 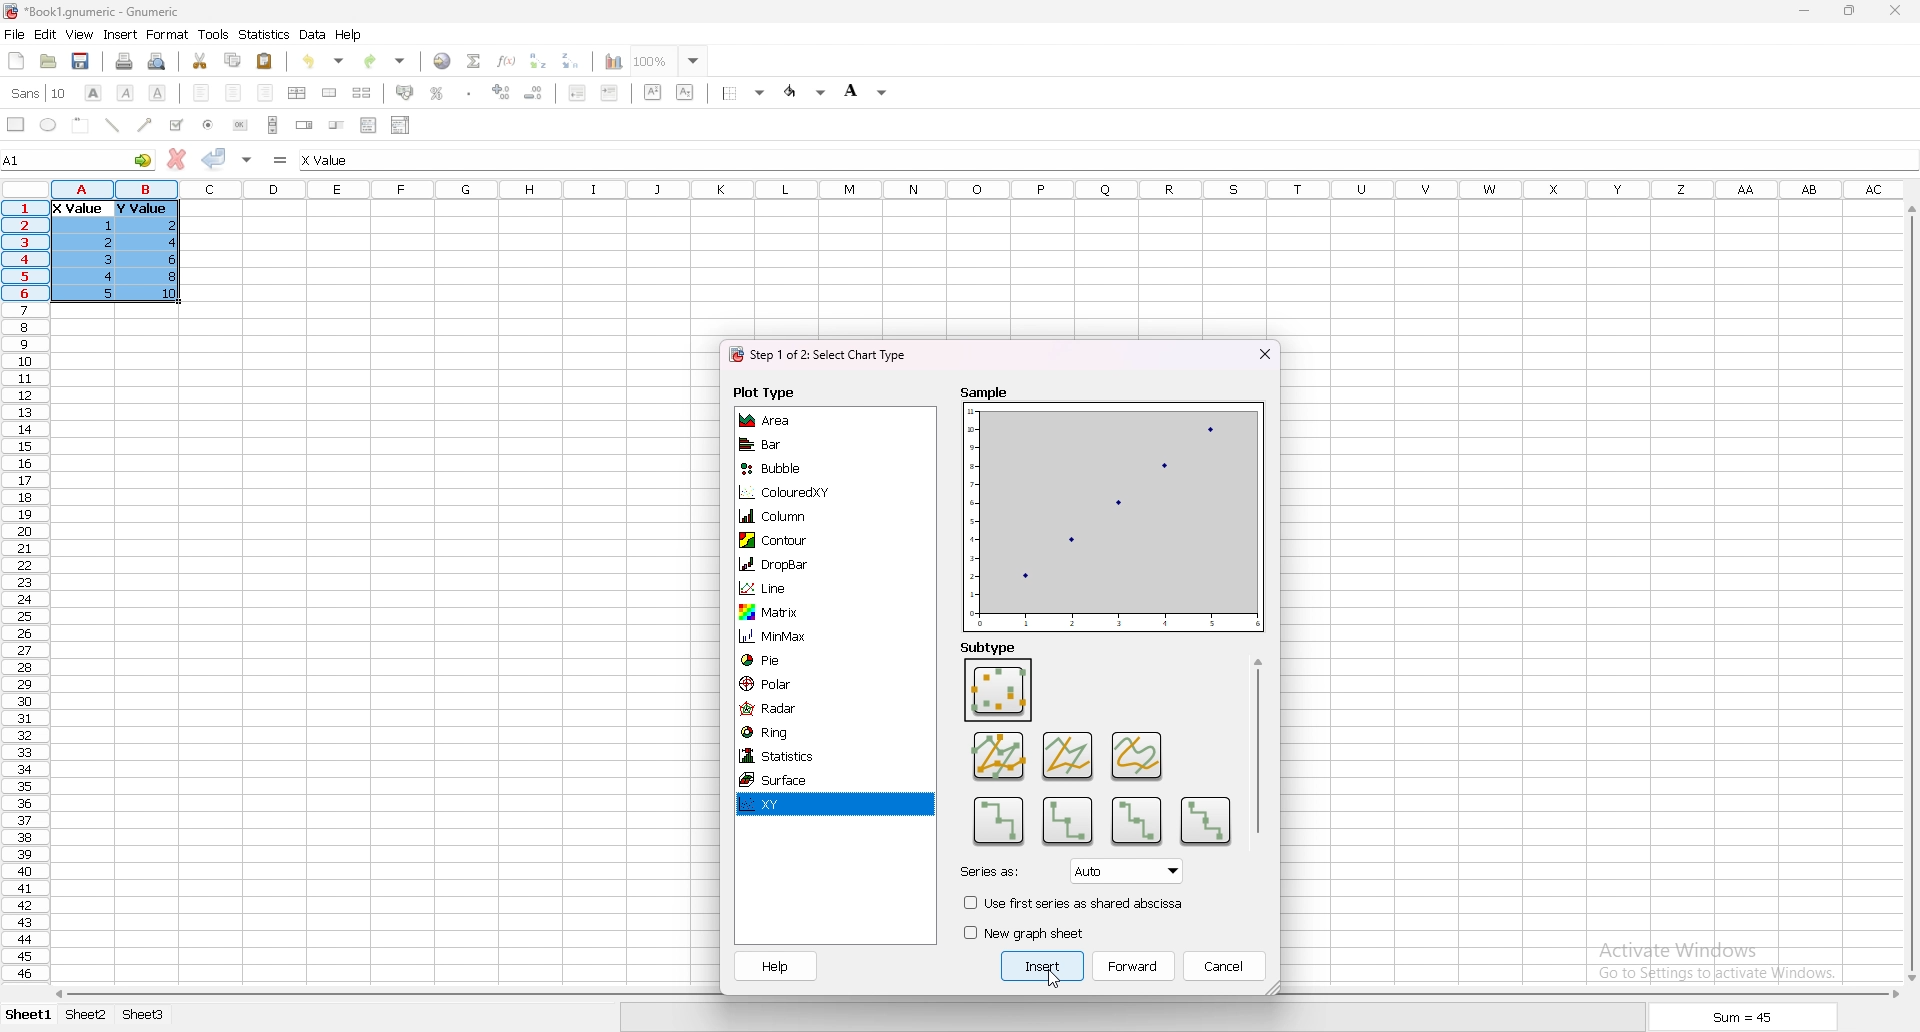 I want to click on rows, so click(x=21, y=588).